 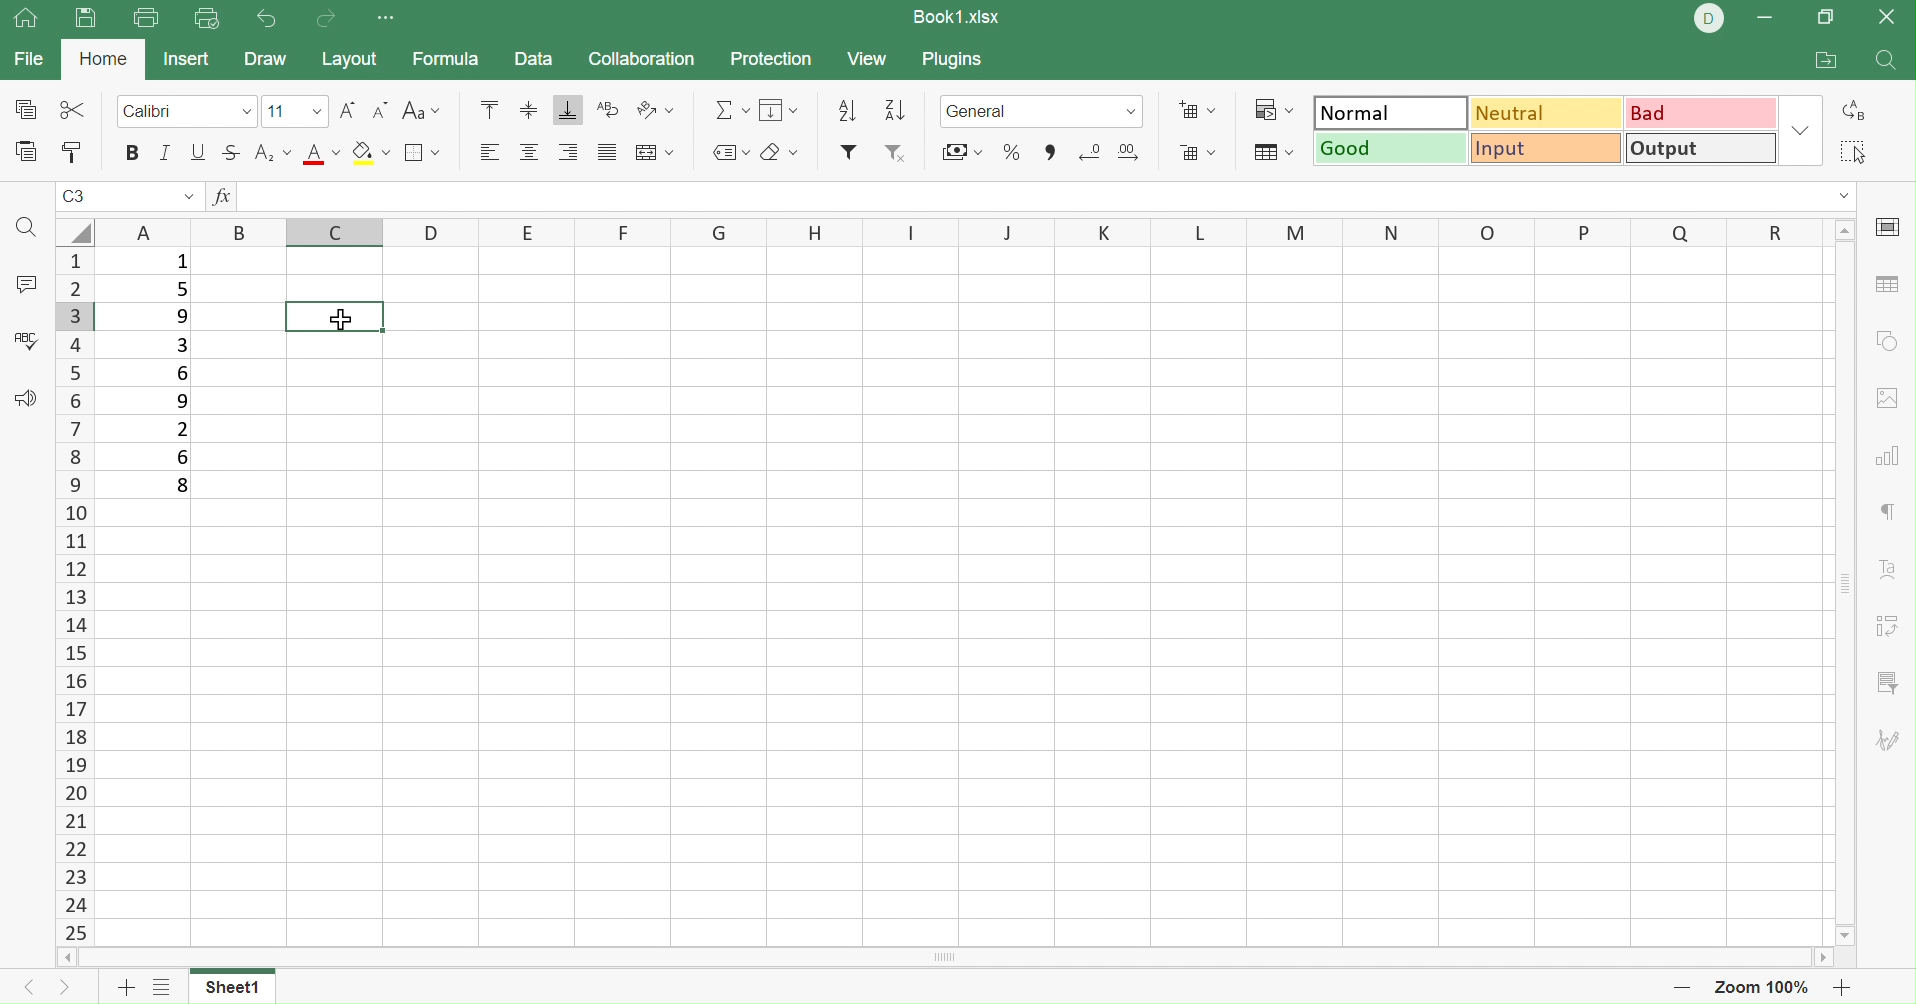 What do you see at coordinates (1886, 283) in the screenshot?
I see `Table settings` at bounding box center [1886, 283].